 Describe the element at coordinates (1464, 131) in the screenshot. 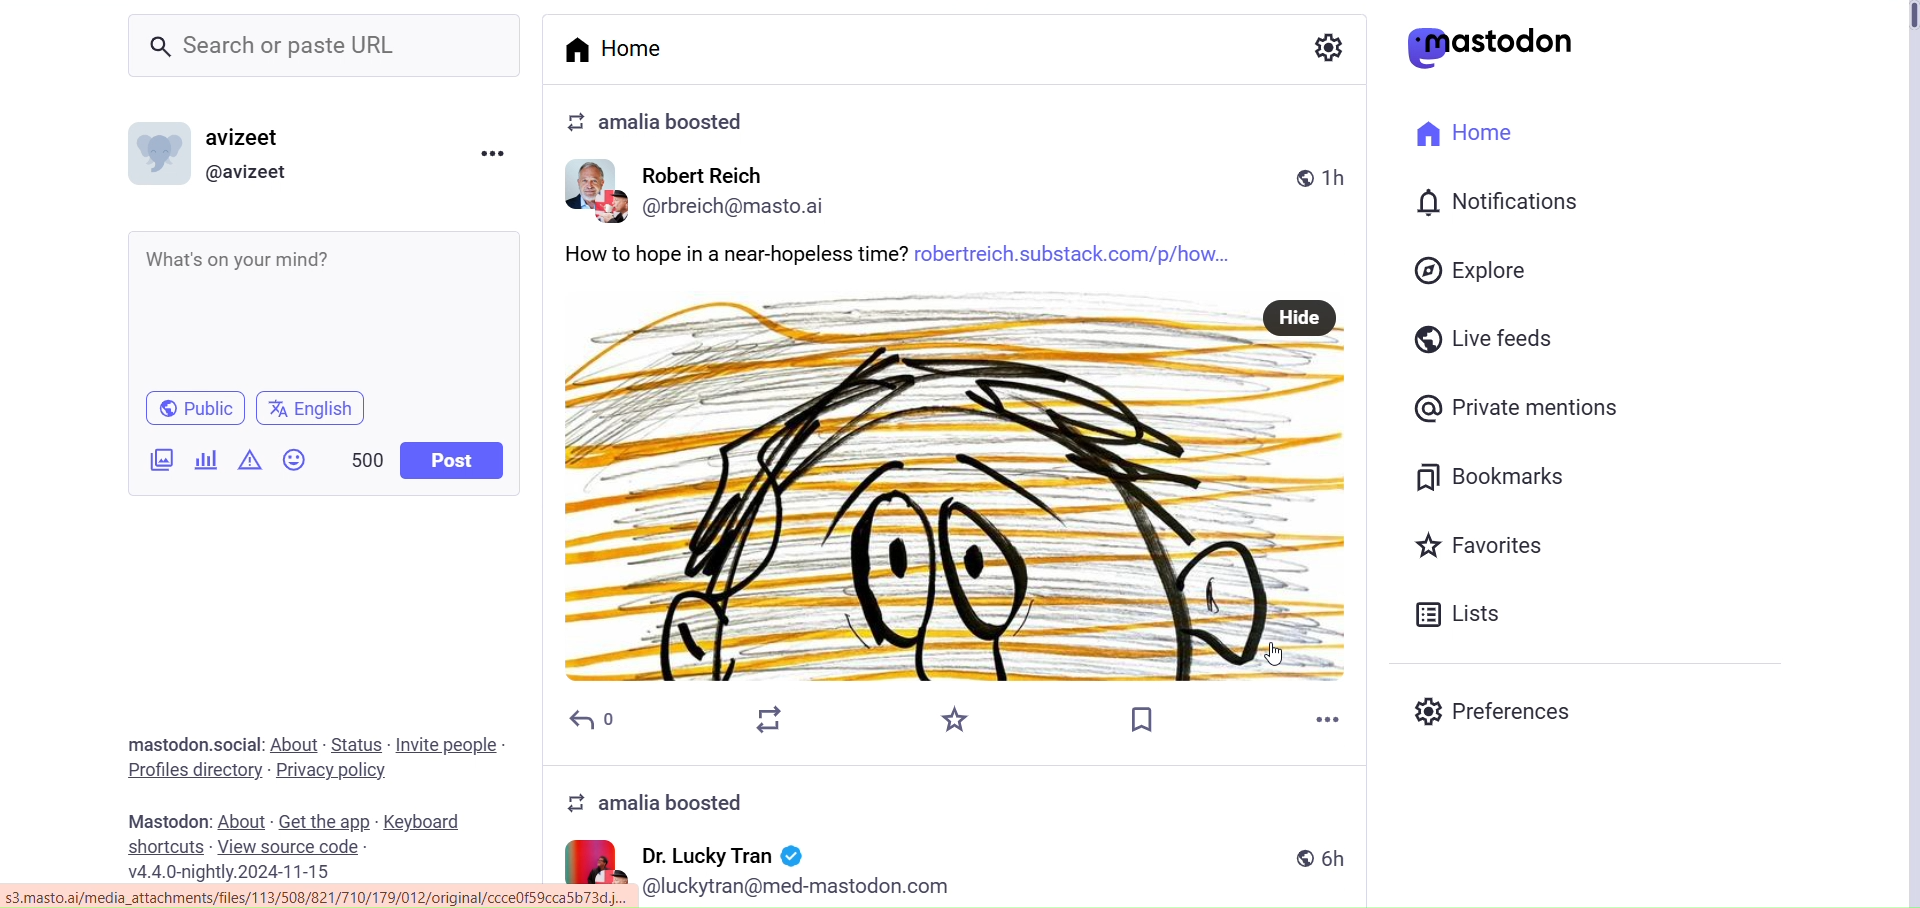

I see `Home` at that location.